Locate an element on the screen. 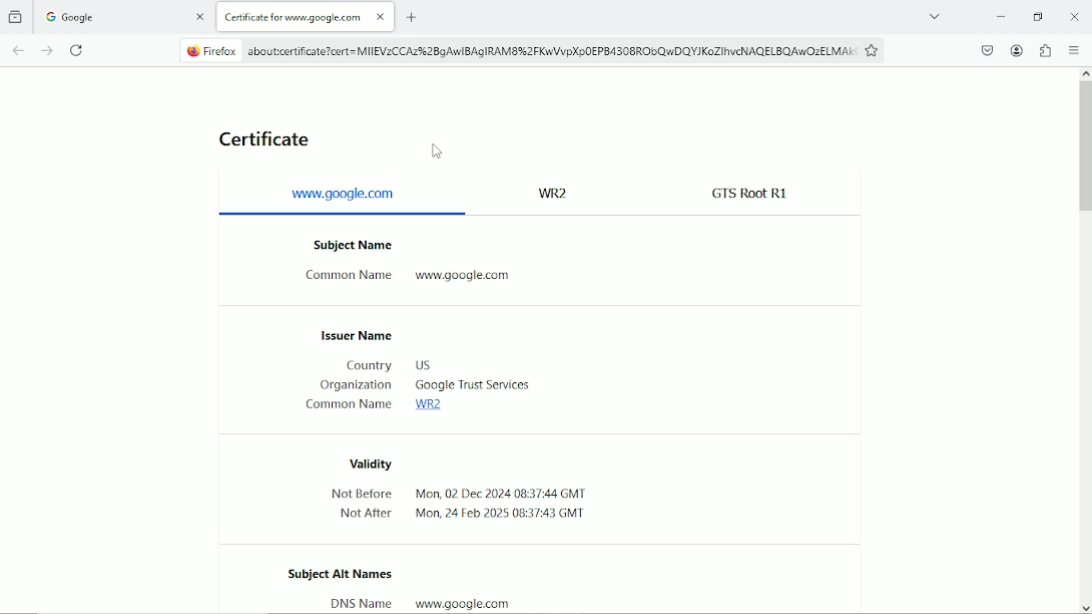  Mon, 02 Dec 2024 08:37:44 GMT is located at coordinates (503, 493).